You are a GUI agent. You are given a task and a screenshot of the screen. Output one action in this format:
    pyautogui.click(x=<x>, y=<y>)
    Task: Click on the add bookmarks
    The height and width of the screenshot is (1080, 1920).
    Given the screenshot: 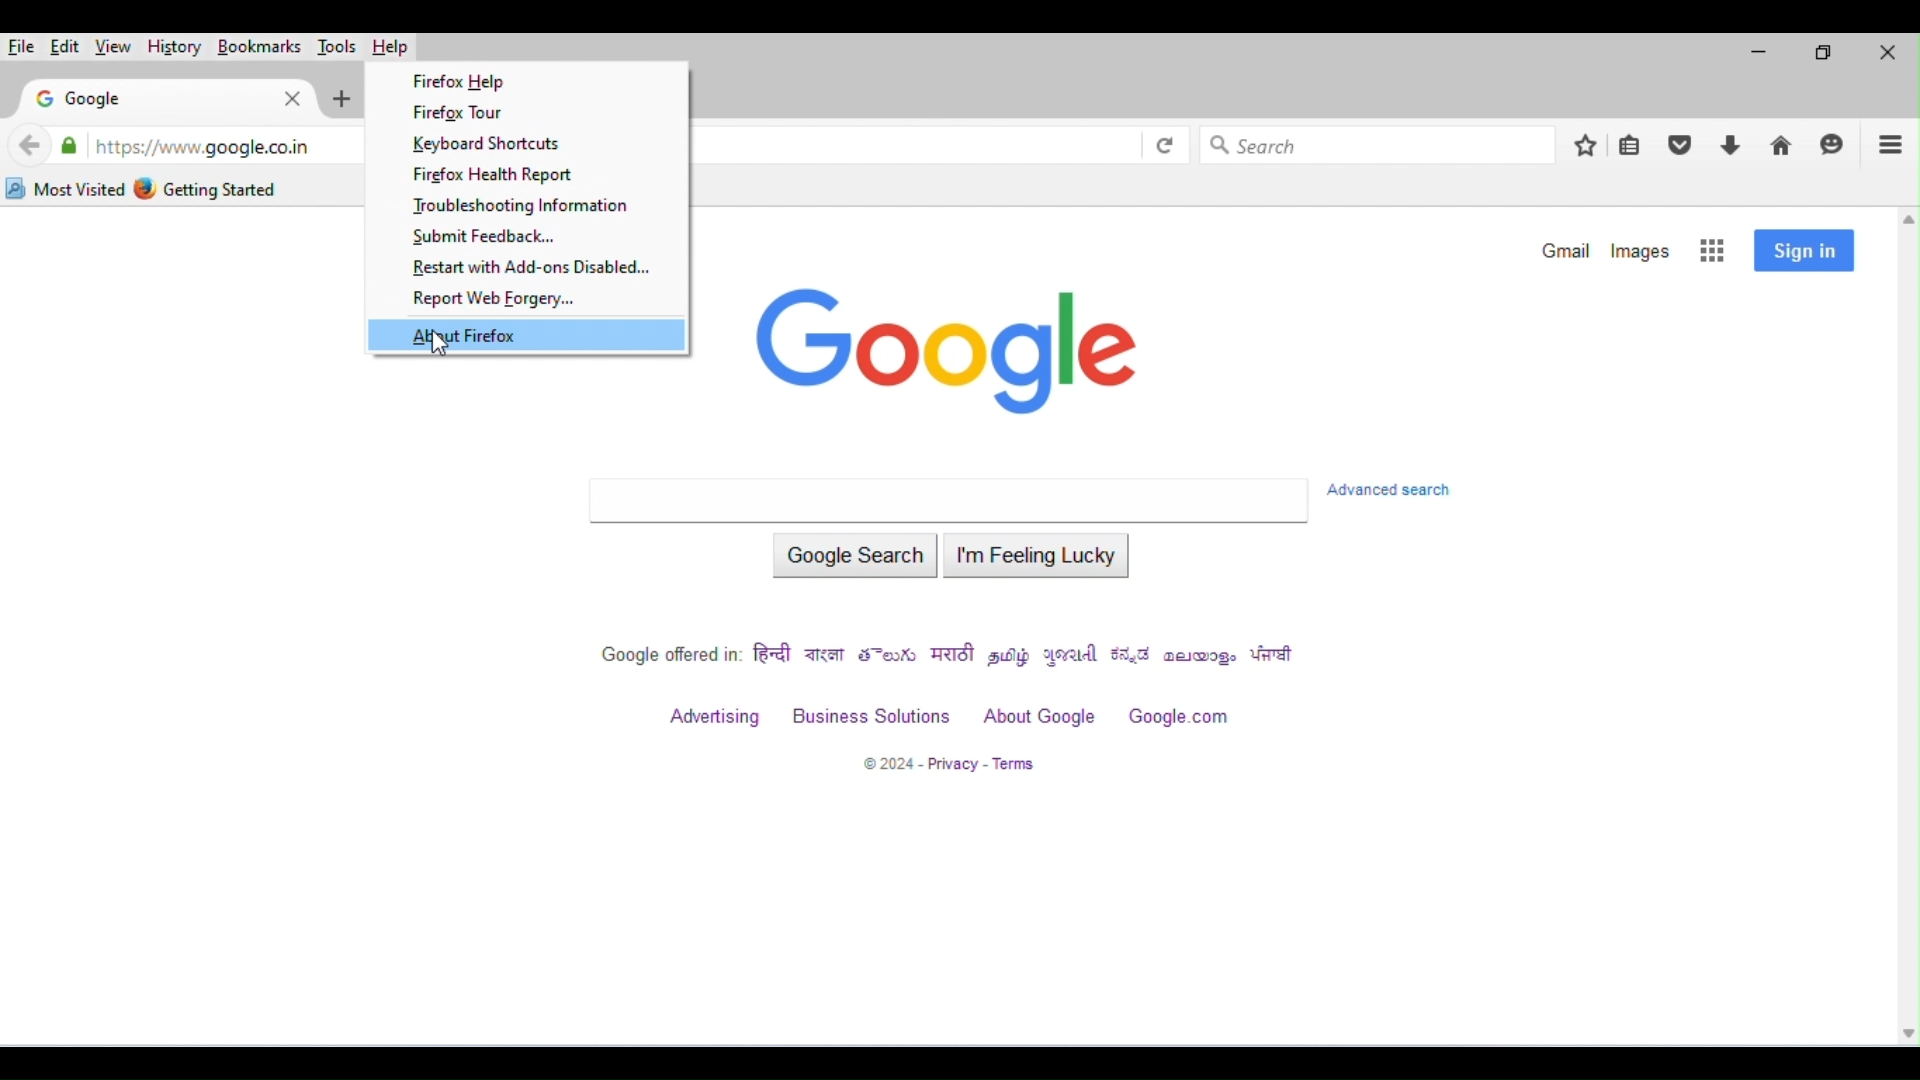 What is the action you would take?
    pyautogui.click(x=1585, y=144)
    